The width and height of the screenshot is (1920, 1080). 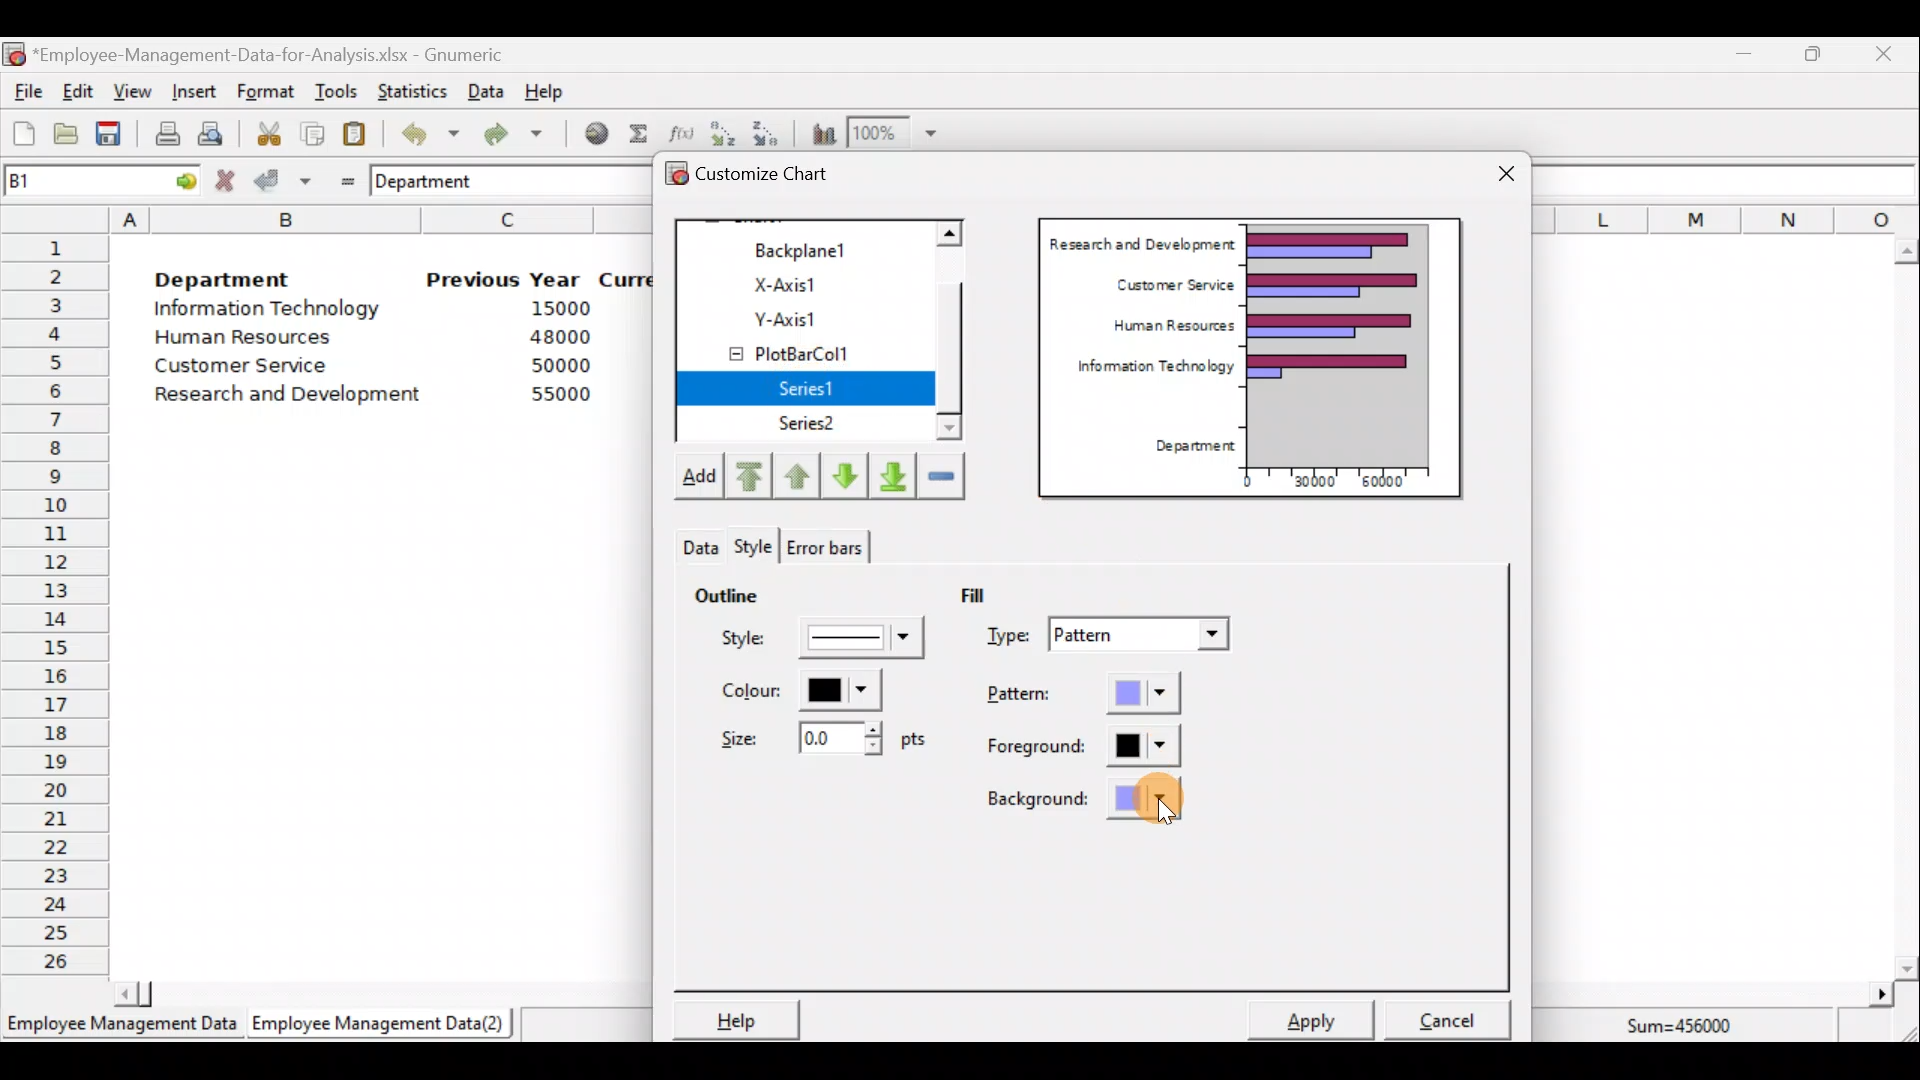 I want to click on Edit, so click(x=79, y=93).